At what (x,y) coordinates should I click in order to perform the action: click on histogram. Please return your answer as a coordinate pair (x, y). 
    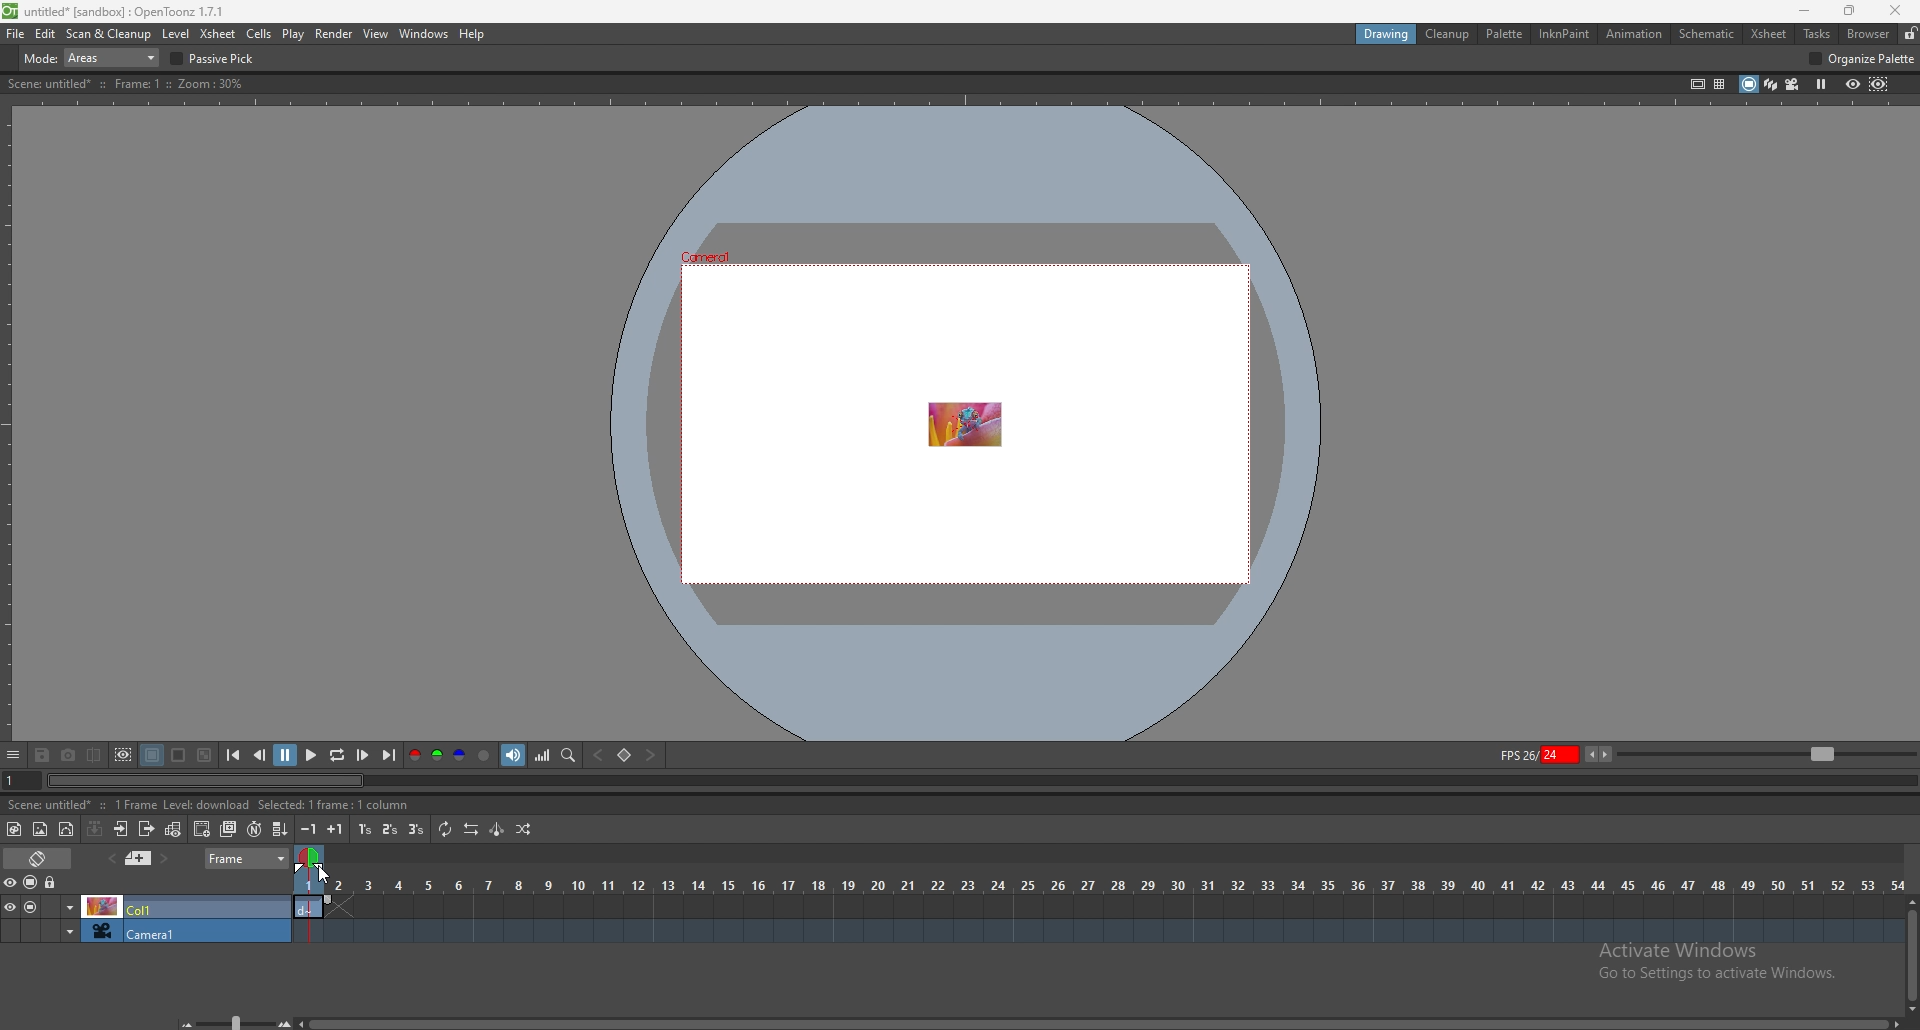
    Looking at the image, I should click on (543, 755).